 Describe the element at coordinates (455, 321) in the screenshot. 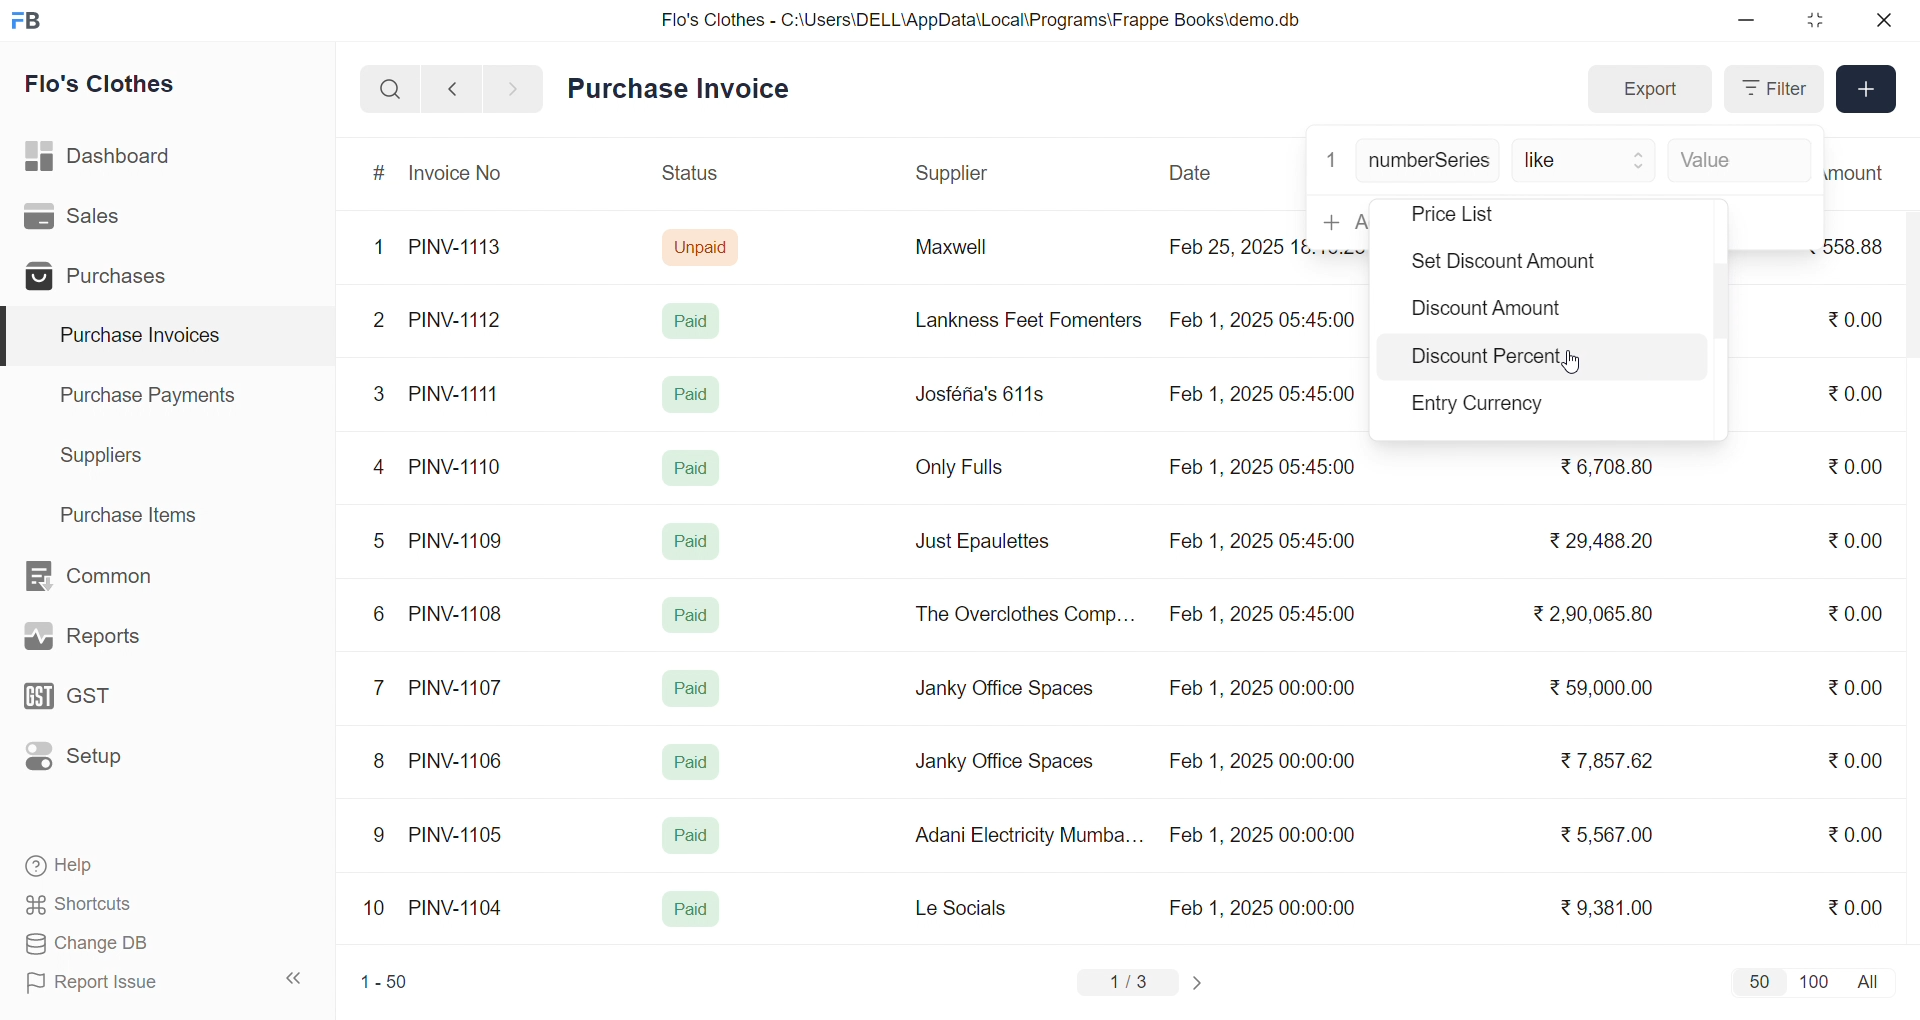

I see `PINV-1112` at that location.